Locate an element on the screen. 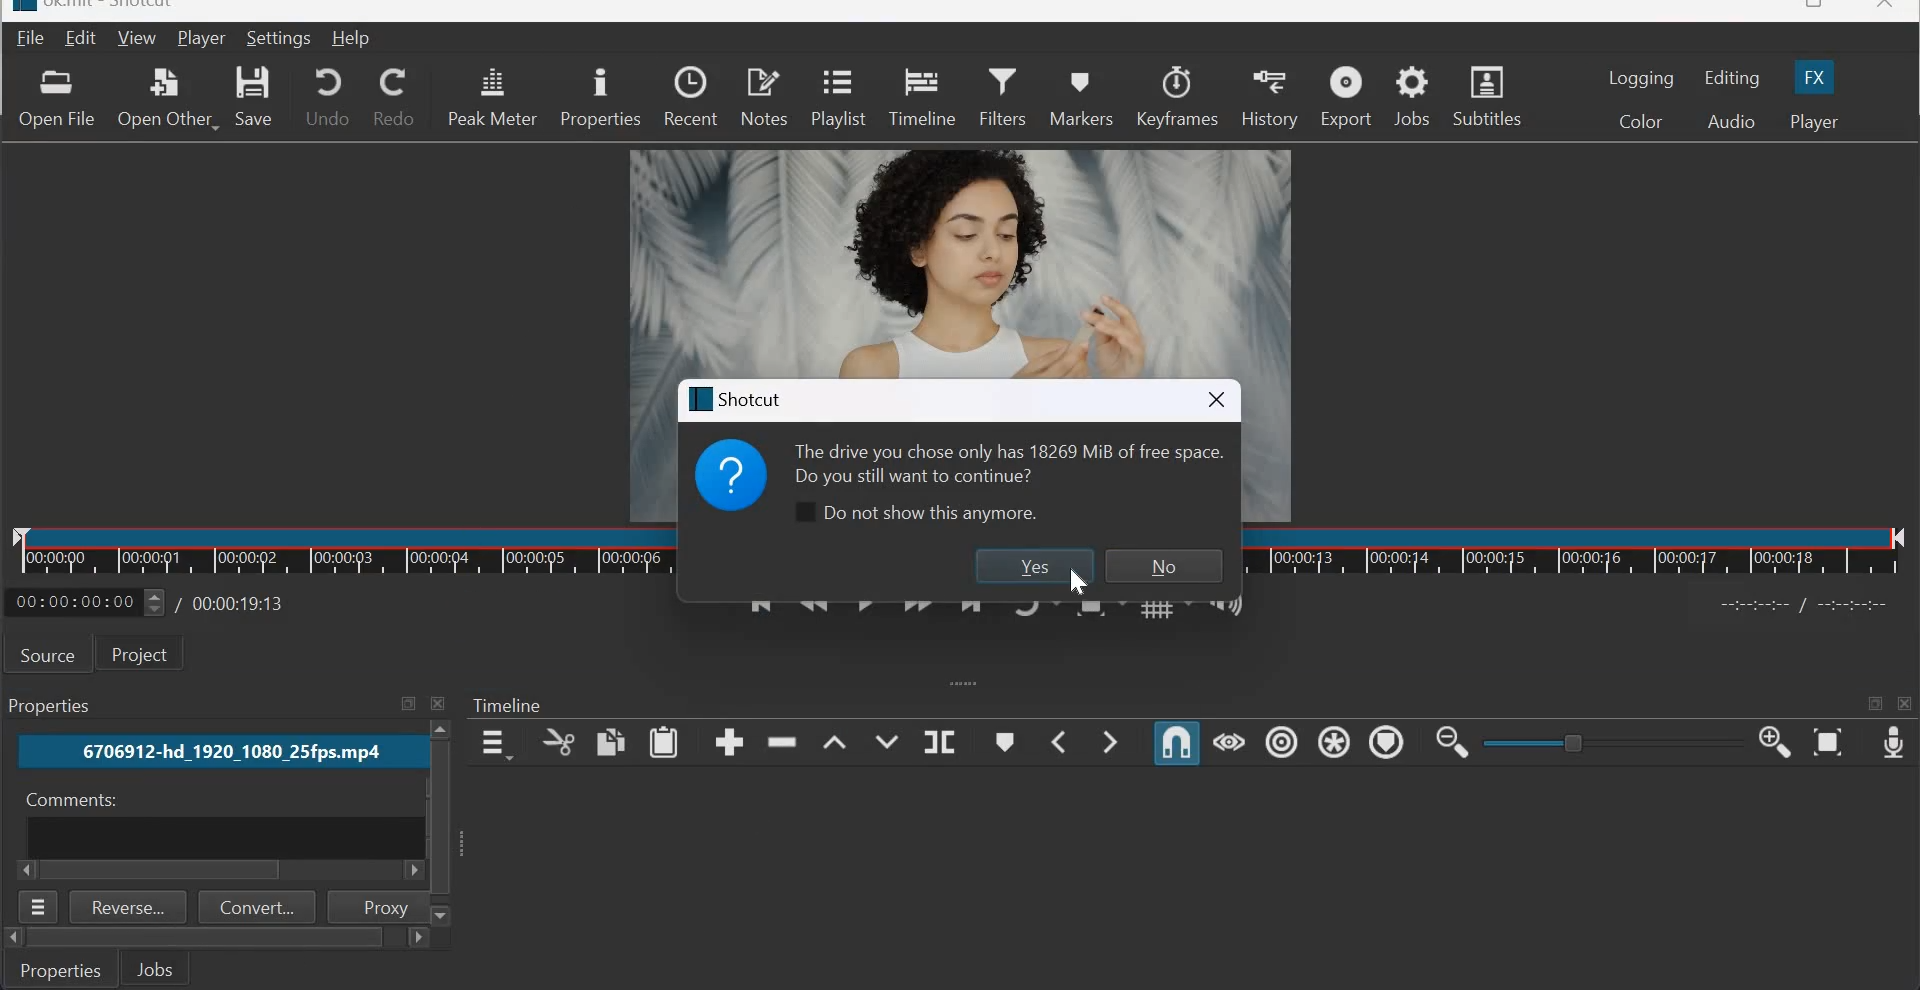 The width and height of the screenshot is (1920, 990). paste is located at coordinates (665, 742).